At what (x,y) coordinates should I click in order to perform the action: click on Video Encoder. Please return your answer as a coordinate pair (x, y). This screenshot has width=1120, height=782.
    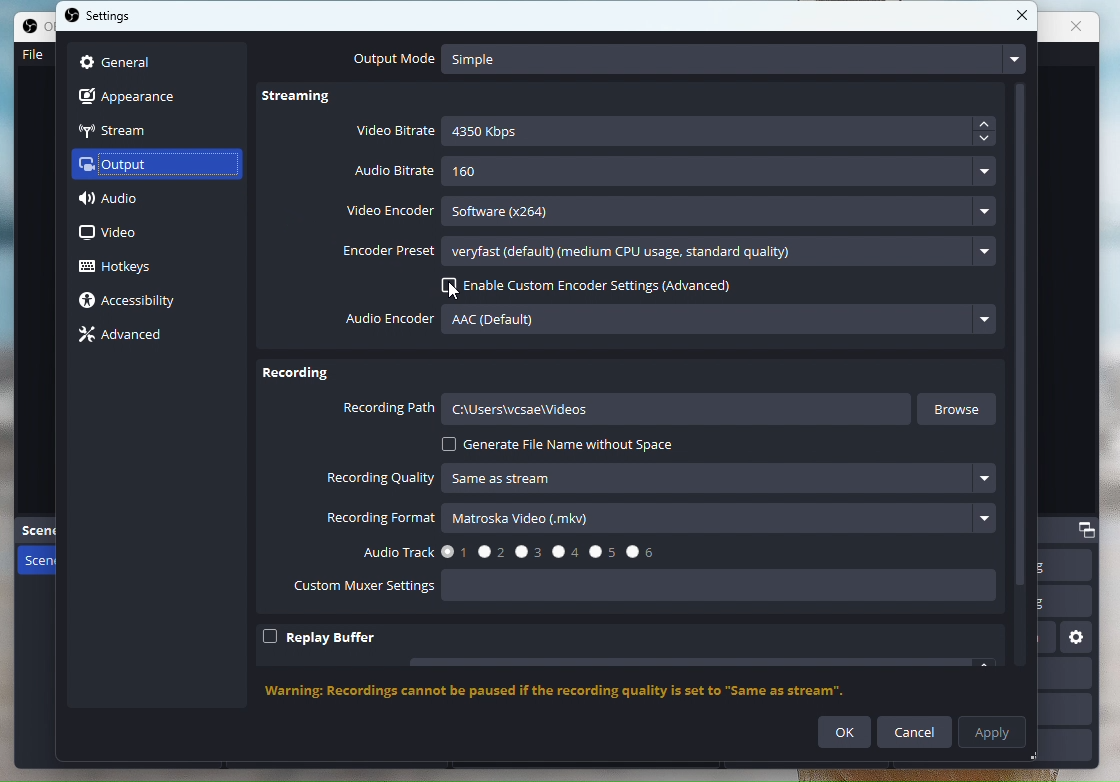
    Looking at the image, I should click on (651, 211).